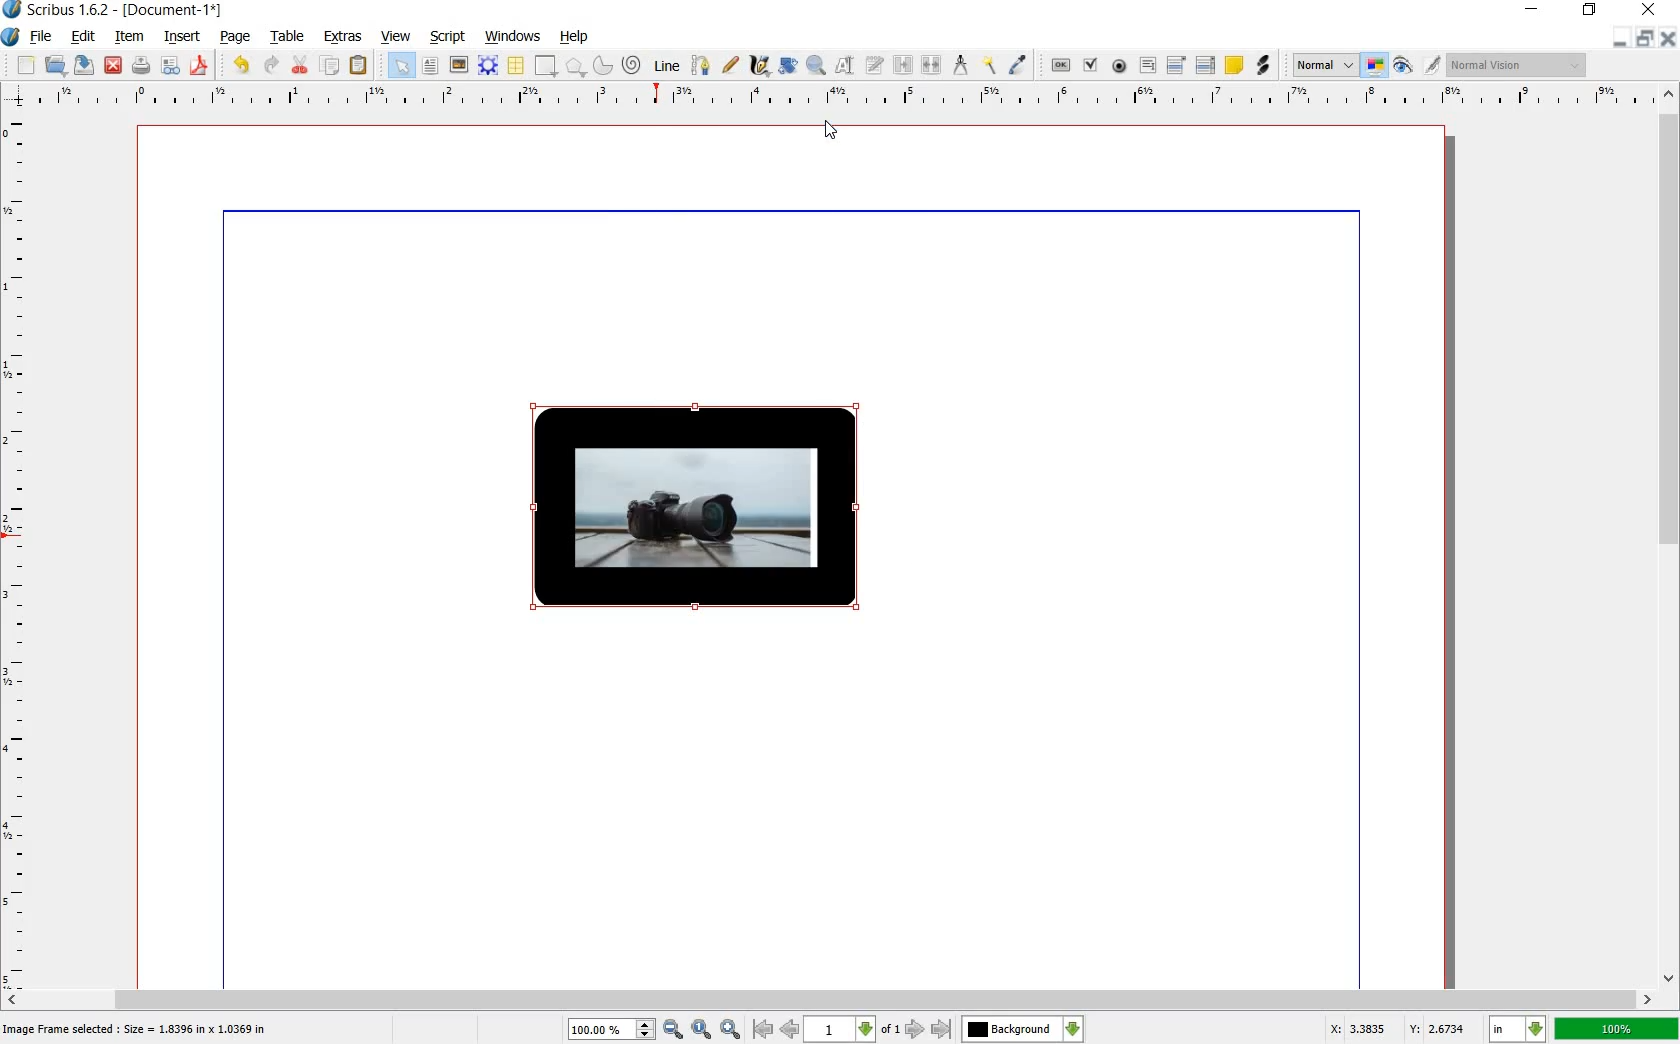 Image resolution: width=1680 pixels, height=1044 pixels. I want to click on link text frames, so click(902, 64).